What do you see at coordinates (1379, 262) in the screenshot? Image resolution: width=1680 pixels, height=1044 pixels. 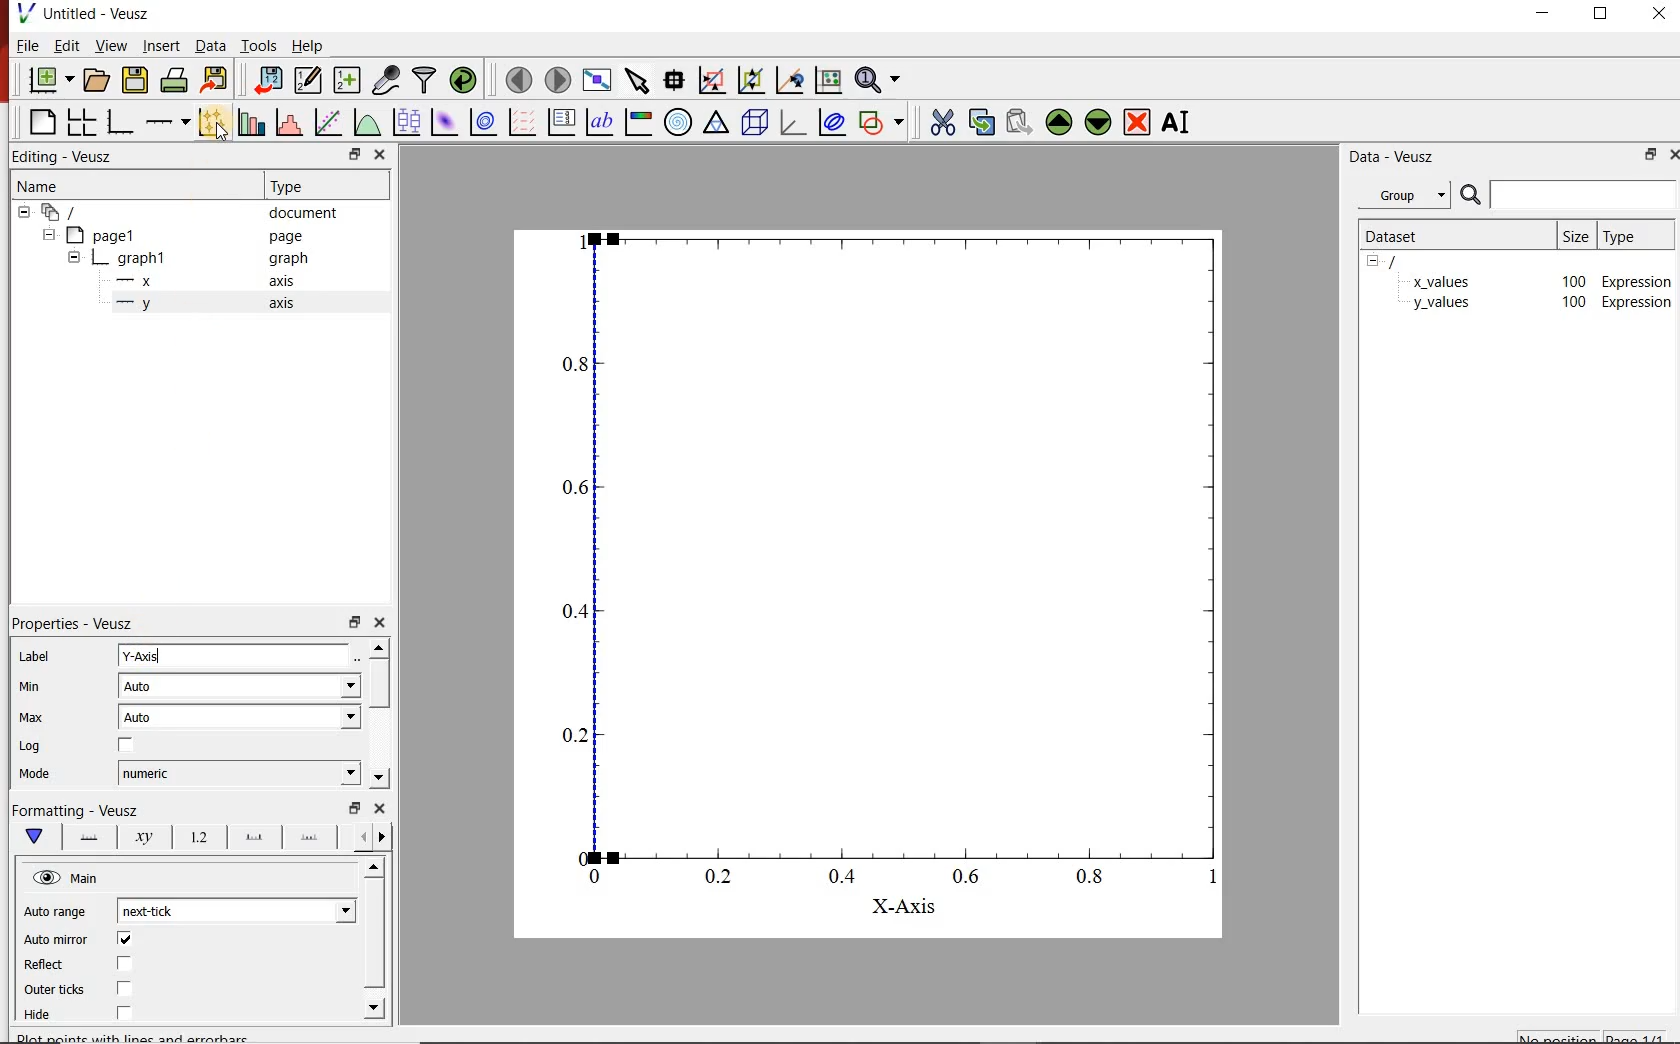 I see `hide` at bounding box center [1379, 262].